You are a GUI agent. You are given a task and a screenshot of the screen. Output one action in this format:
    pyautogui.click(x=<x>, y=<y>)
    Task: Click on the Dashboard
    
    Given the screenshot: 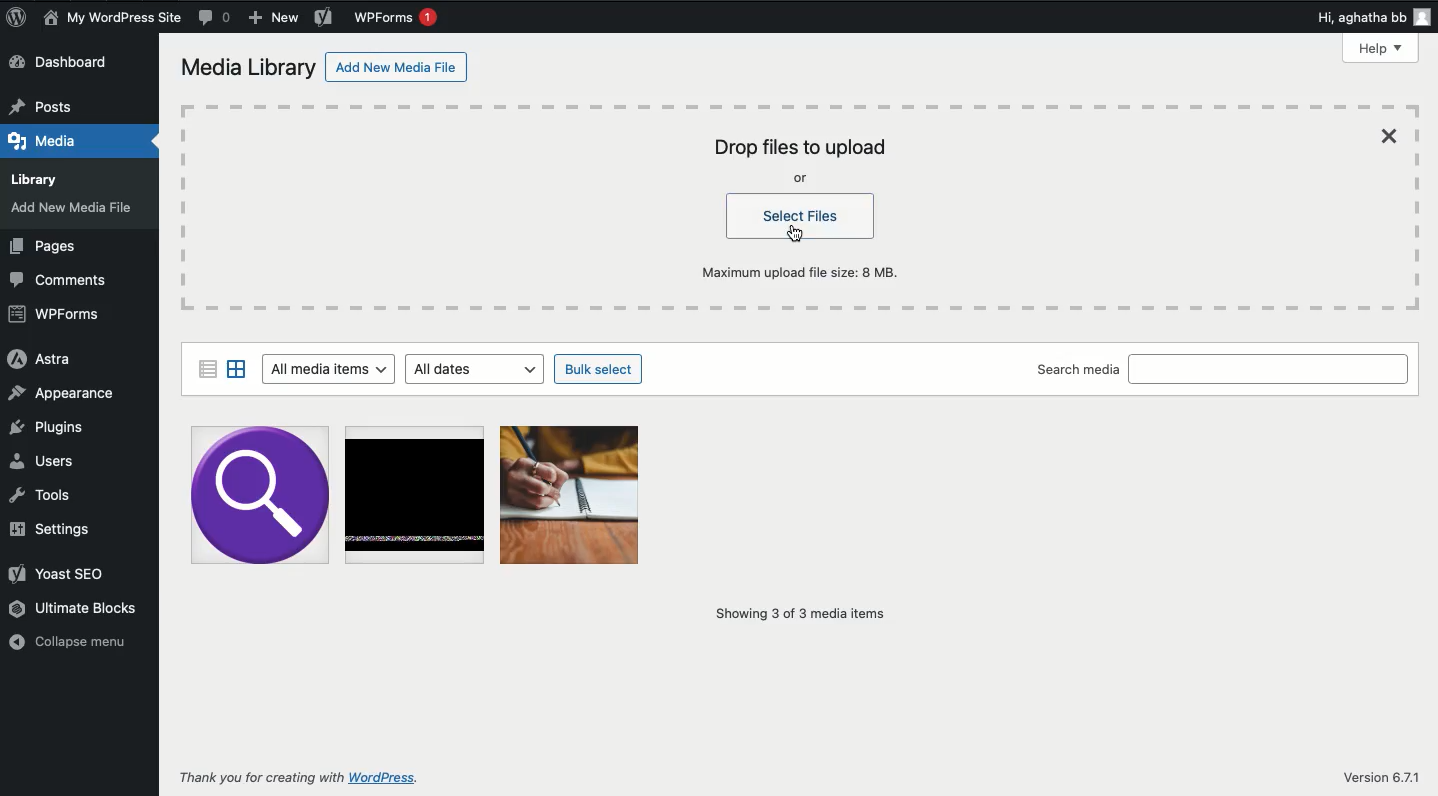 What is the action you would take?
    pyautogui.click(x=75, y=62)
    